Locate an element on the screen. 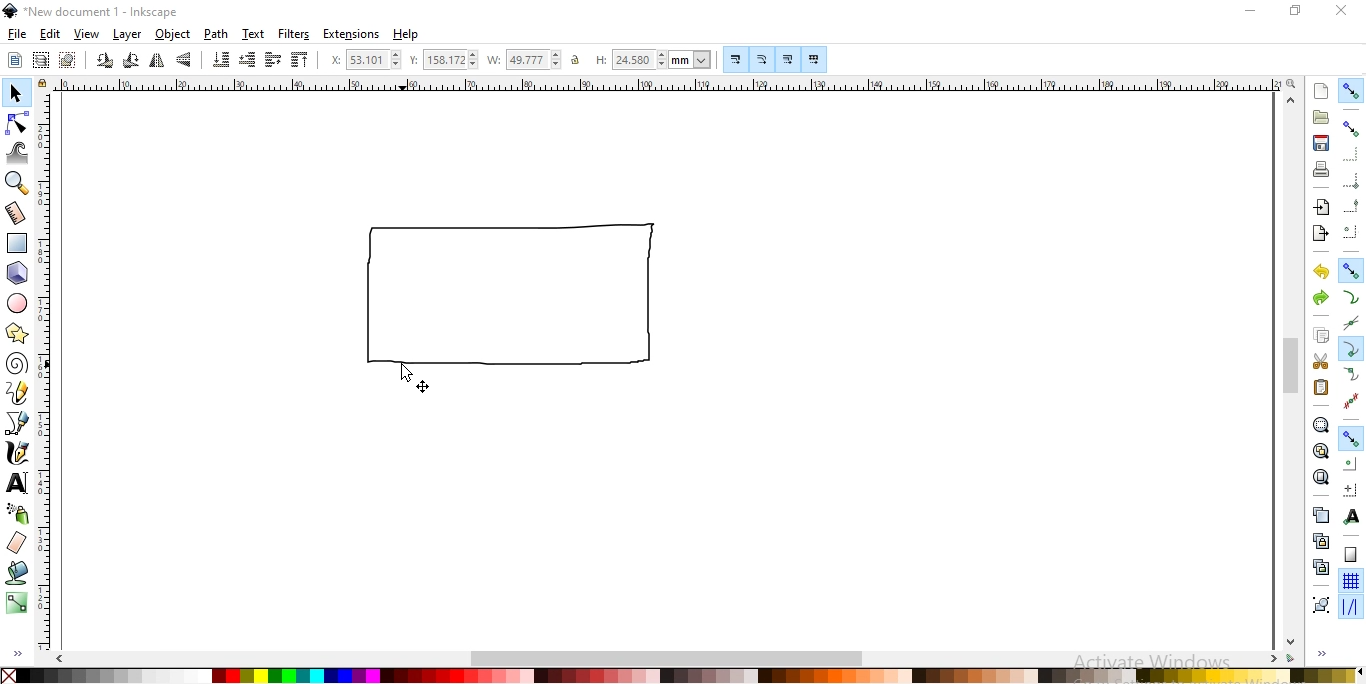 The width and height of the screenshot is (1366, 684). create and edit gradients  is located at coordinates (18, 601).